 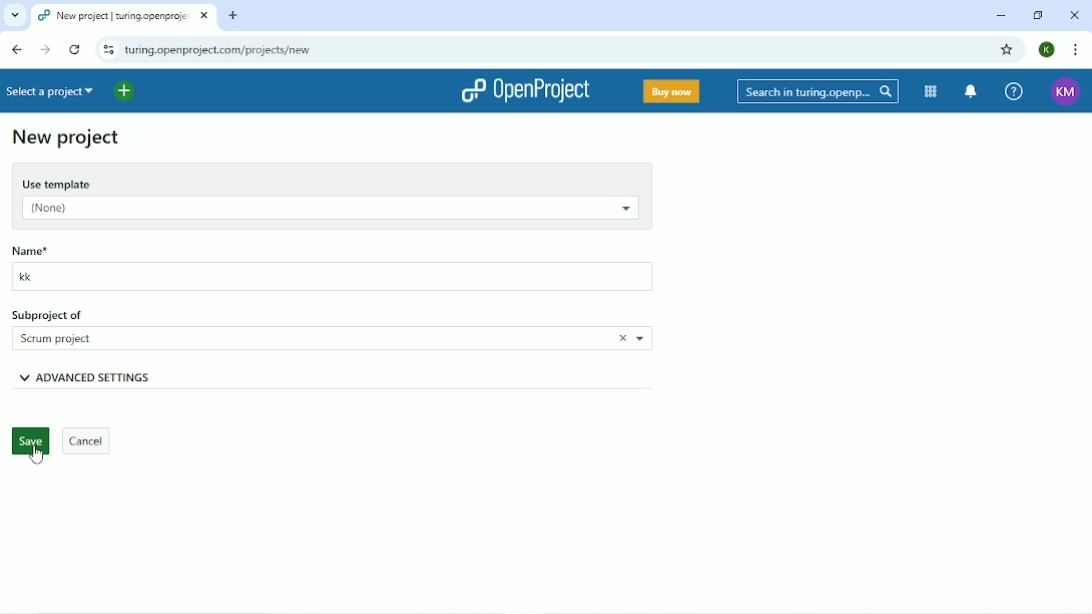 What do you see at coordinates (66, 139) in the screenshot?
I see `New project` at bounding box center [66, 139].